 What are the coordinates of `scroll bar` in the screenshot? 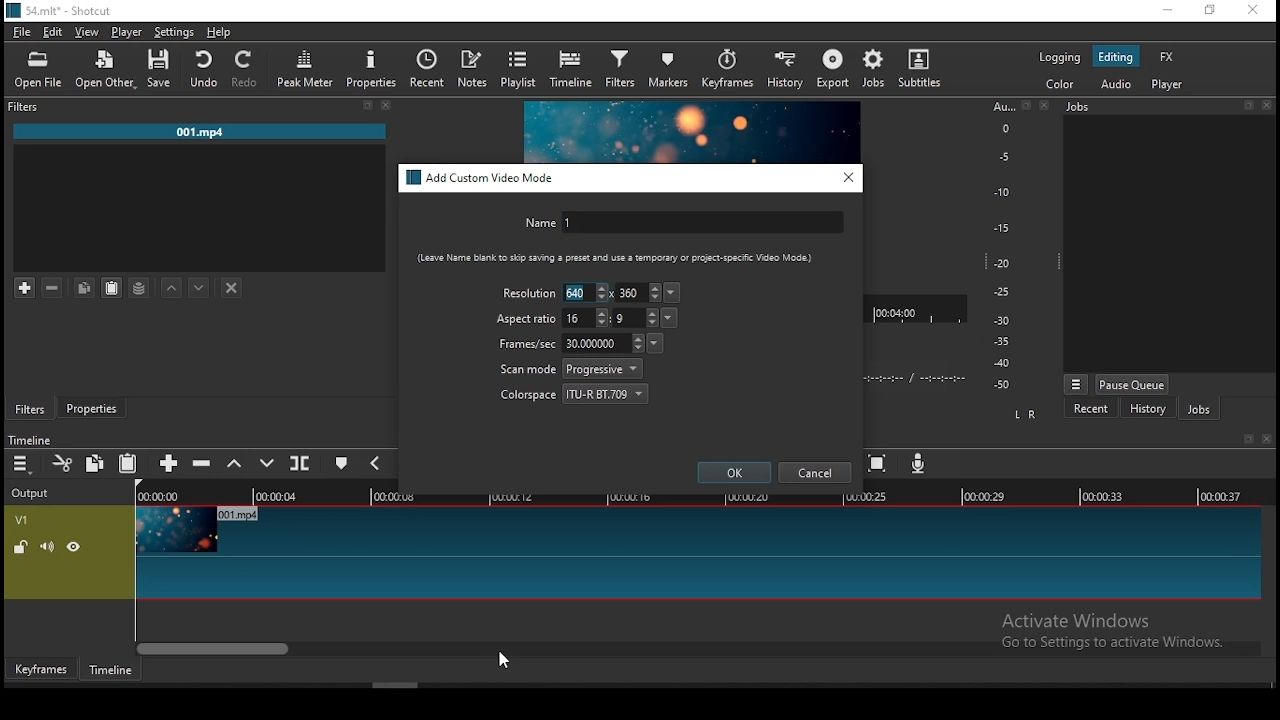 It's located at (699, 647).